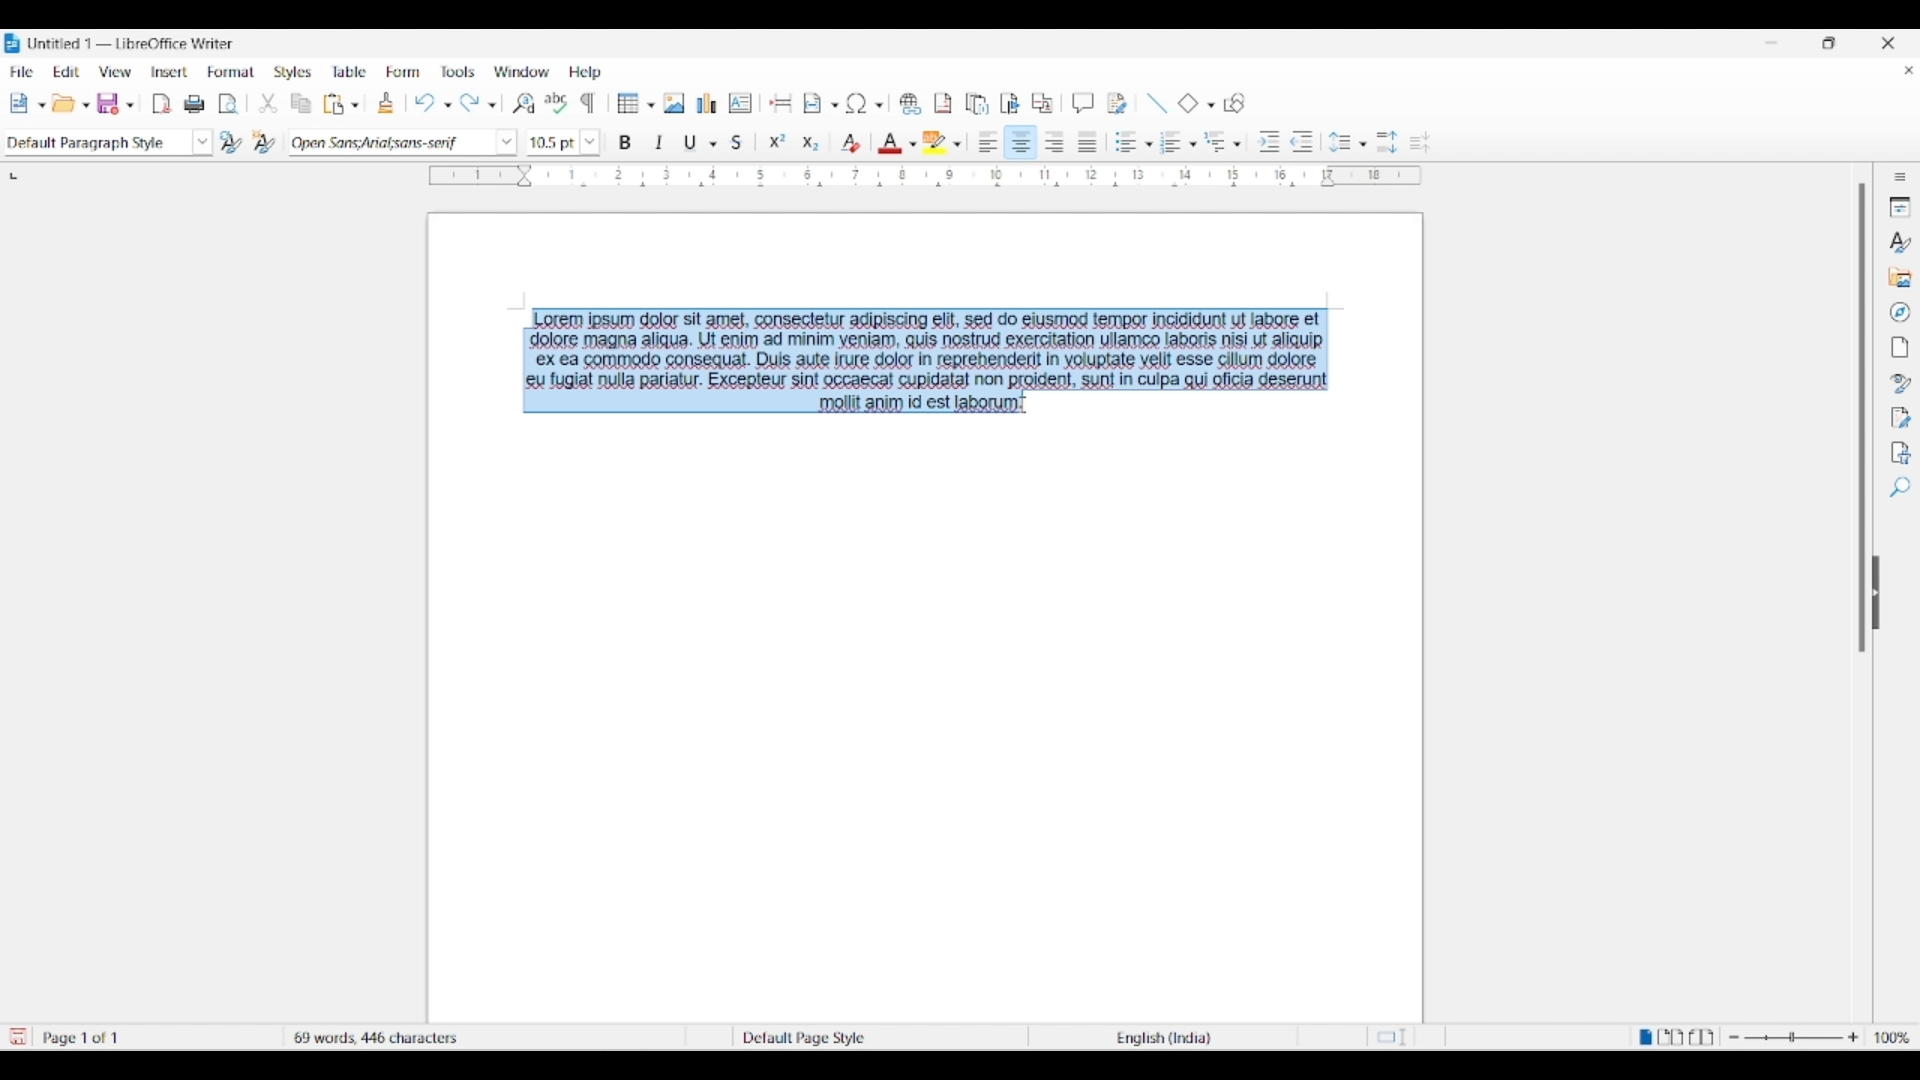 The height and width of the screenshot is (1080, 1920). What do you see at coordinates (1734, 1037) in the screenshot?
I see `Zoom out` at bounding box center [1734, 1037].